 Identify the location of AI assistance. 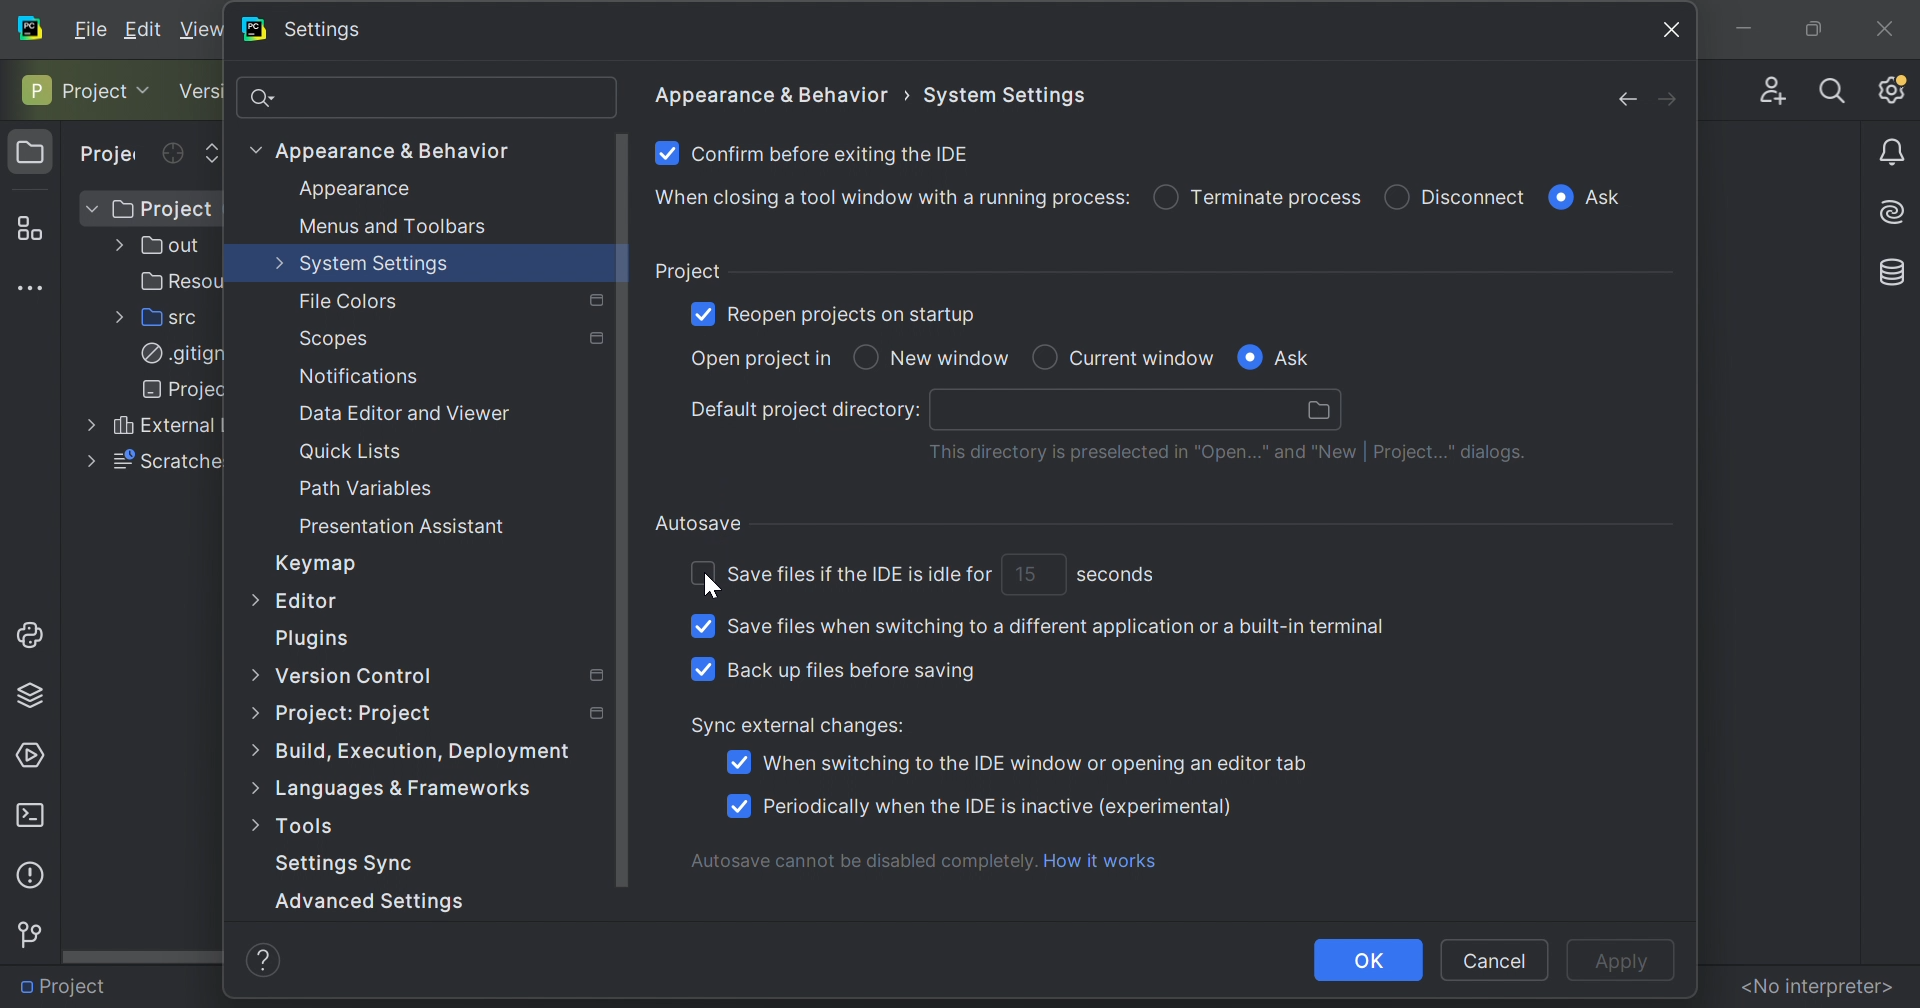
(1896, 210).